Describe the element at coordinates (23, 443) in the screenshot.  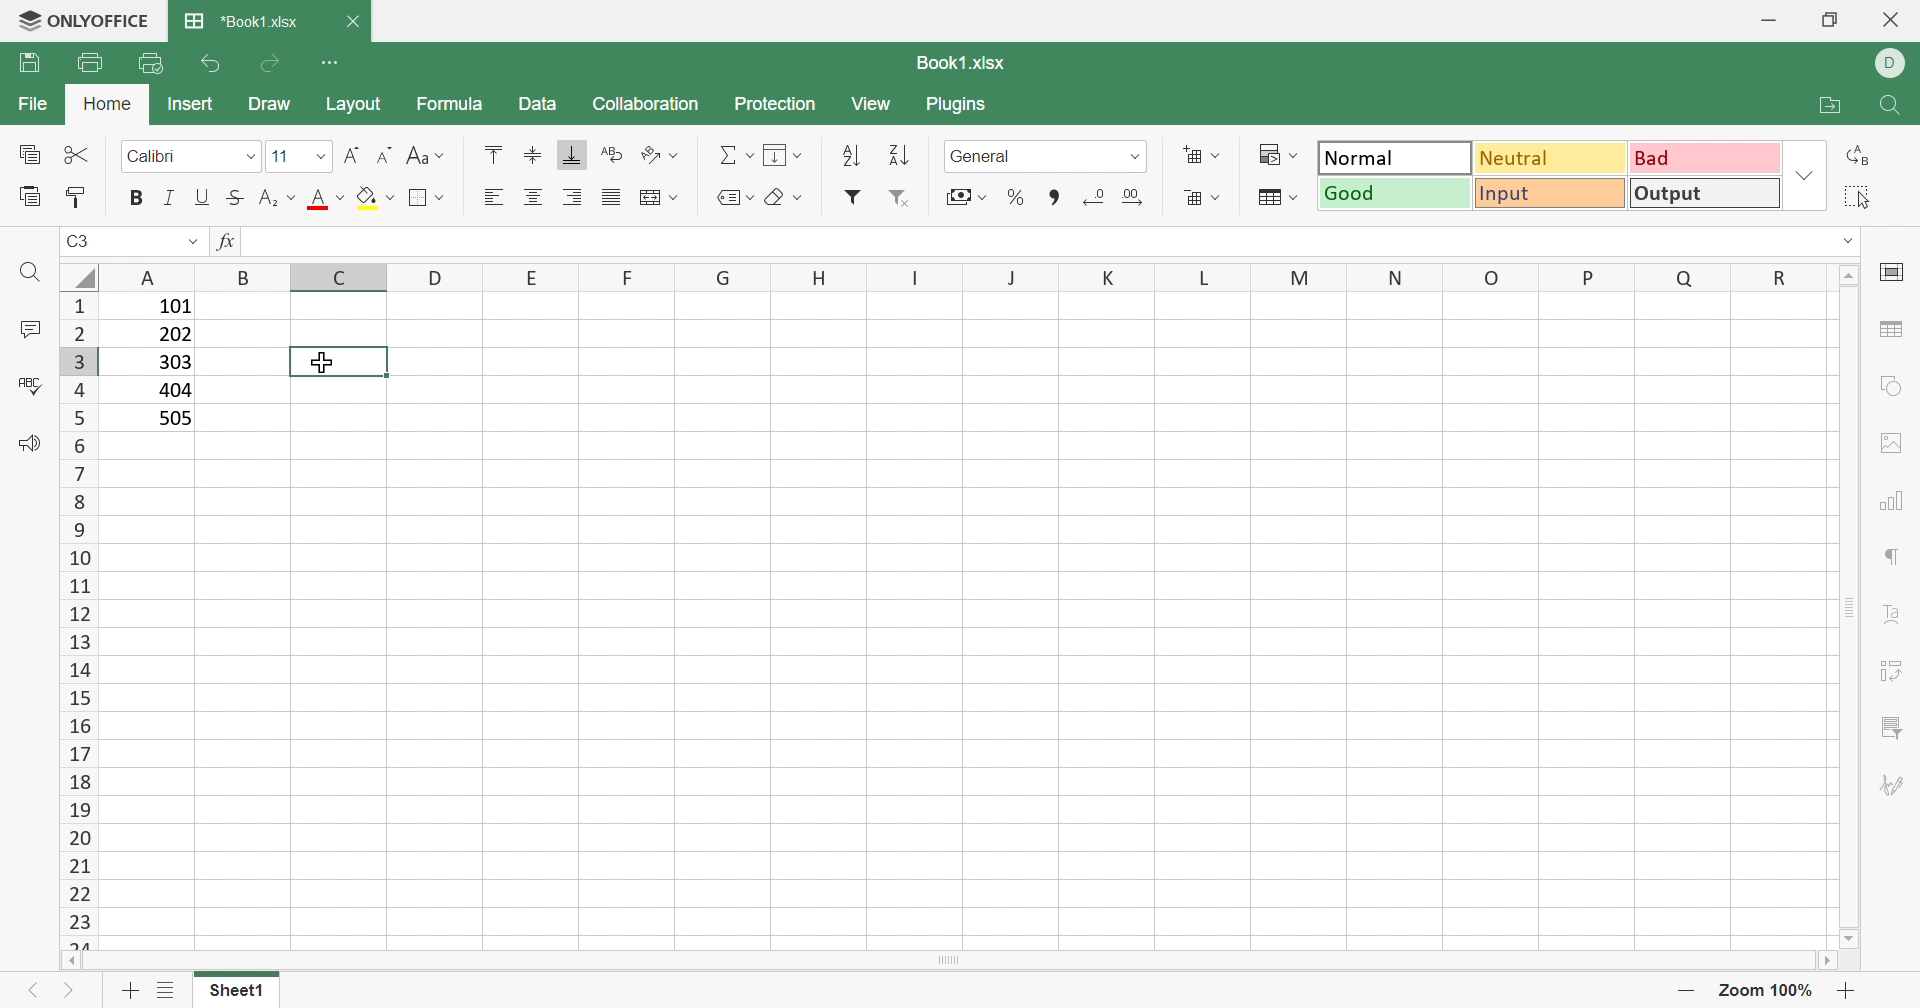
I see `Feedback and support` at that location.